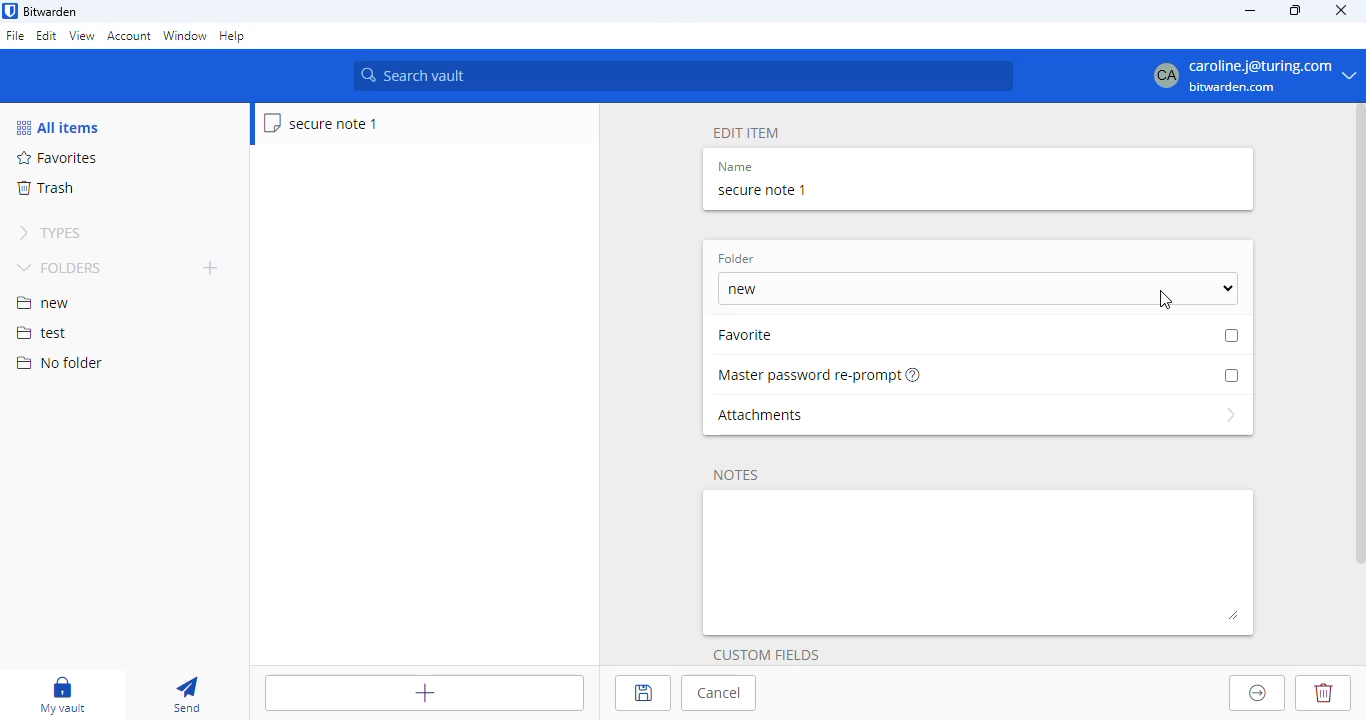 The height and width of the screenshot is (720, 1366). What do you see at coordinates (129, 36) in the screenshot?
I see `account` at bounding box center [129, 36].